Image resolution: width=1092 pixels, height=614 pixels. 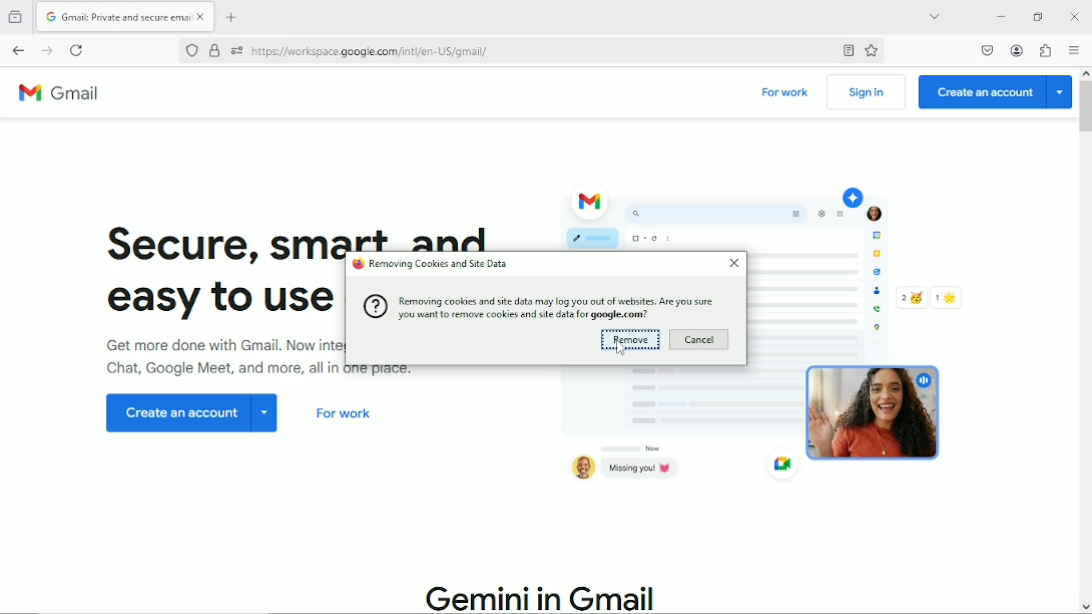 What do you see at coordinates (733, 264) in the screenshot?
I see `Close` at bounding box center [733, 264].